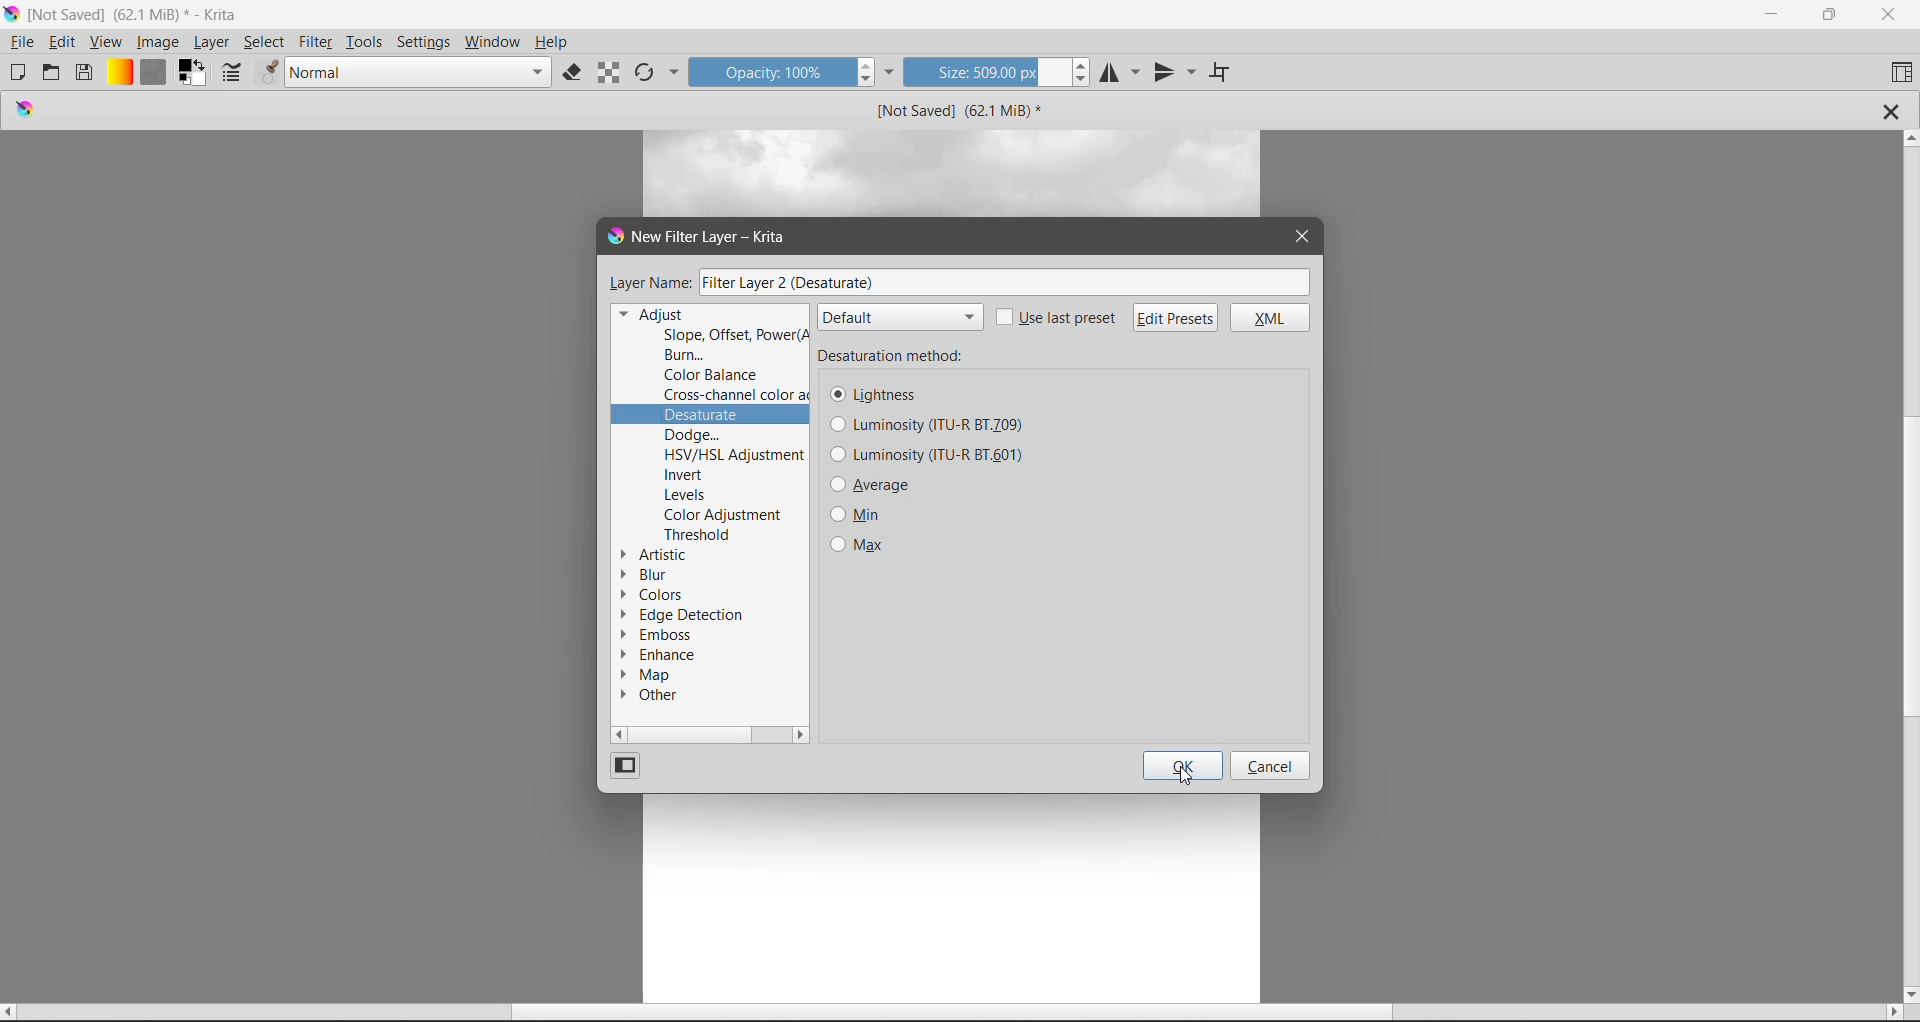 Image resolution: width=1920 pixels, height=1022 pixels. I want to click on Desaturation method, so click(897, 356).